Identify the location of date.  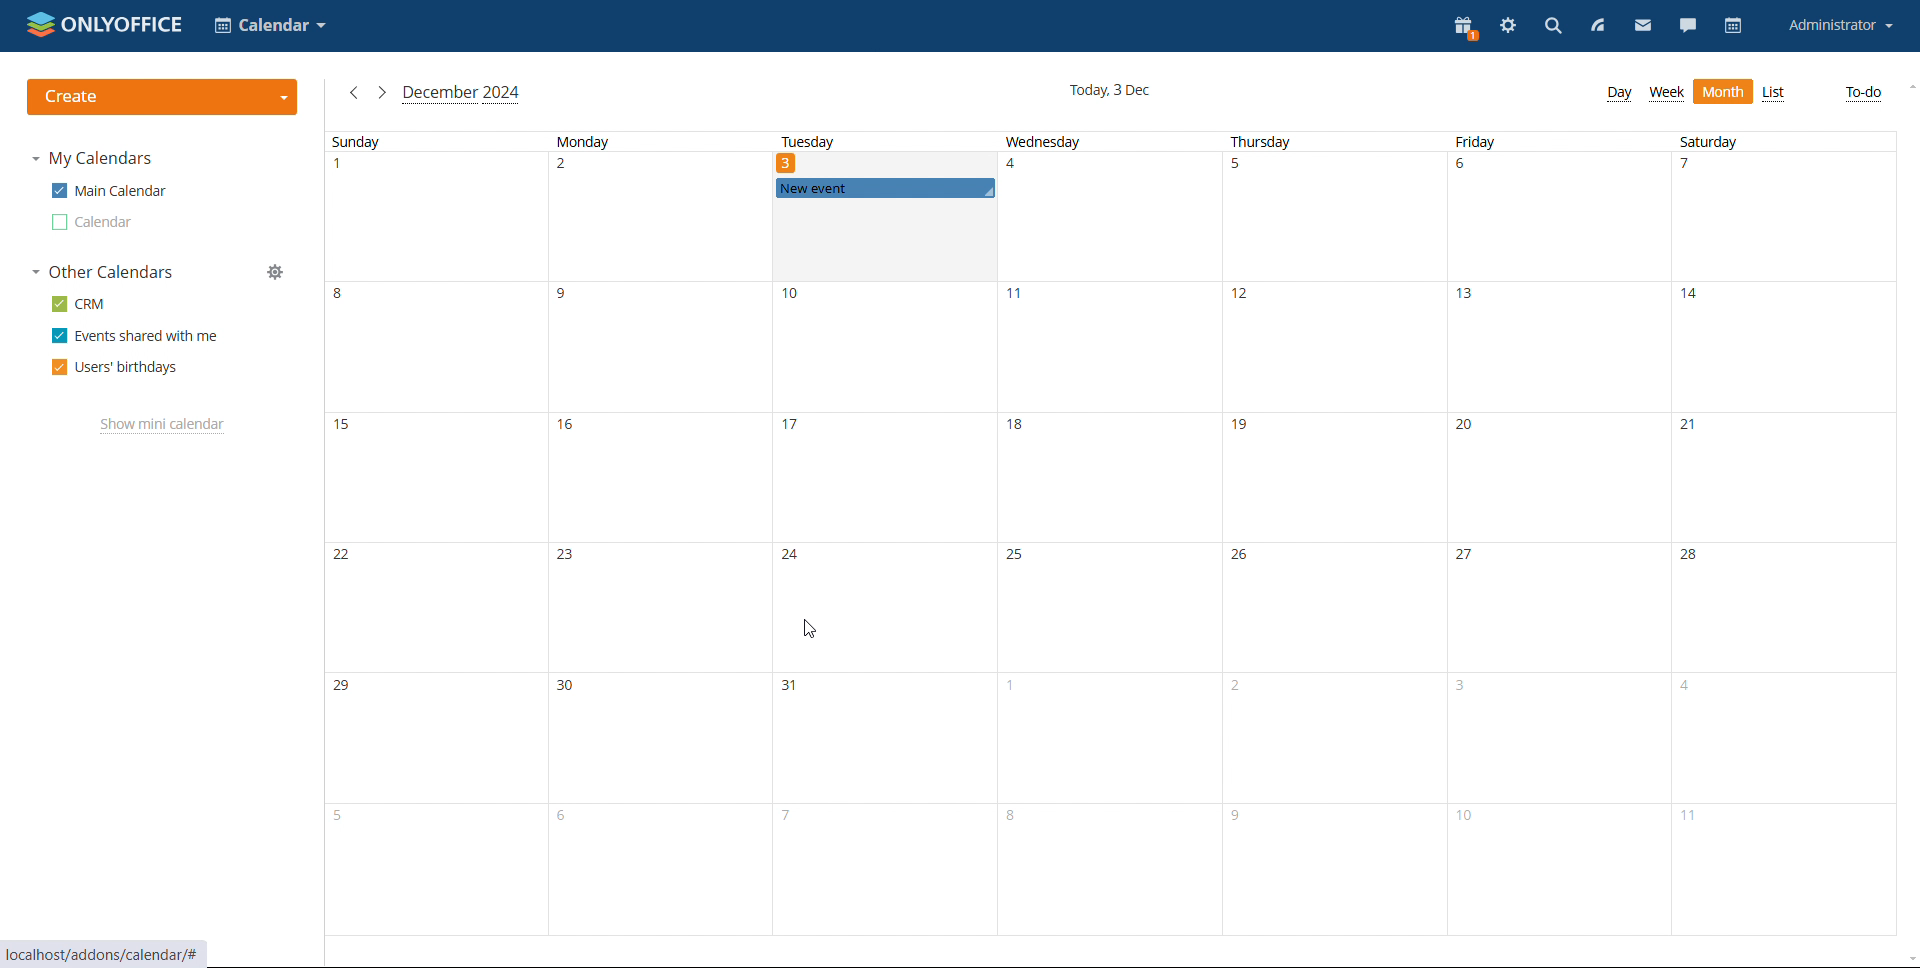
(1557, 478).